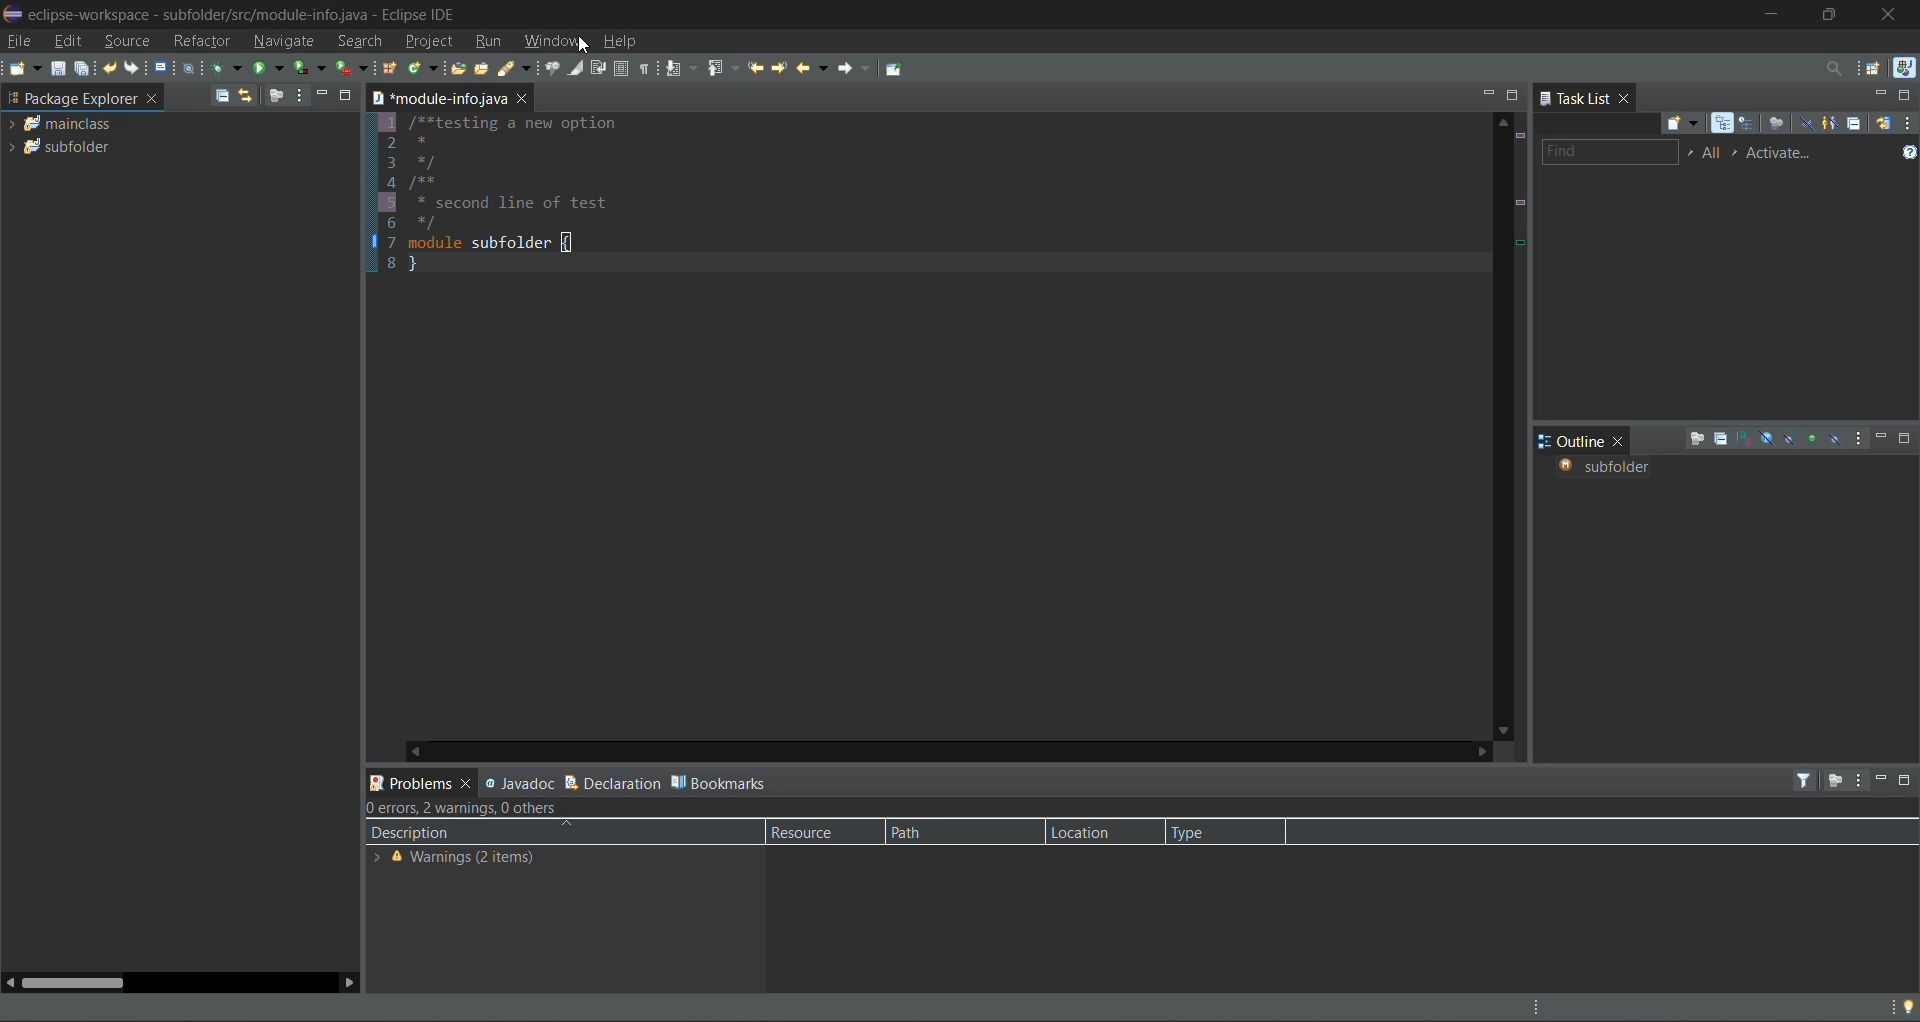 The height and width of the screenshot is (1022, 1920). I want to click on close, so click(1629, 99).